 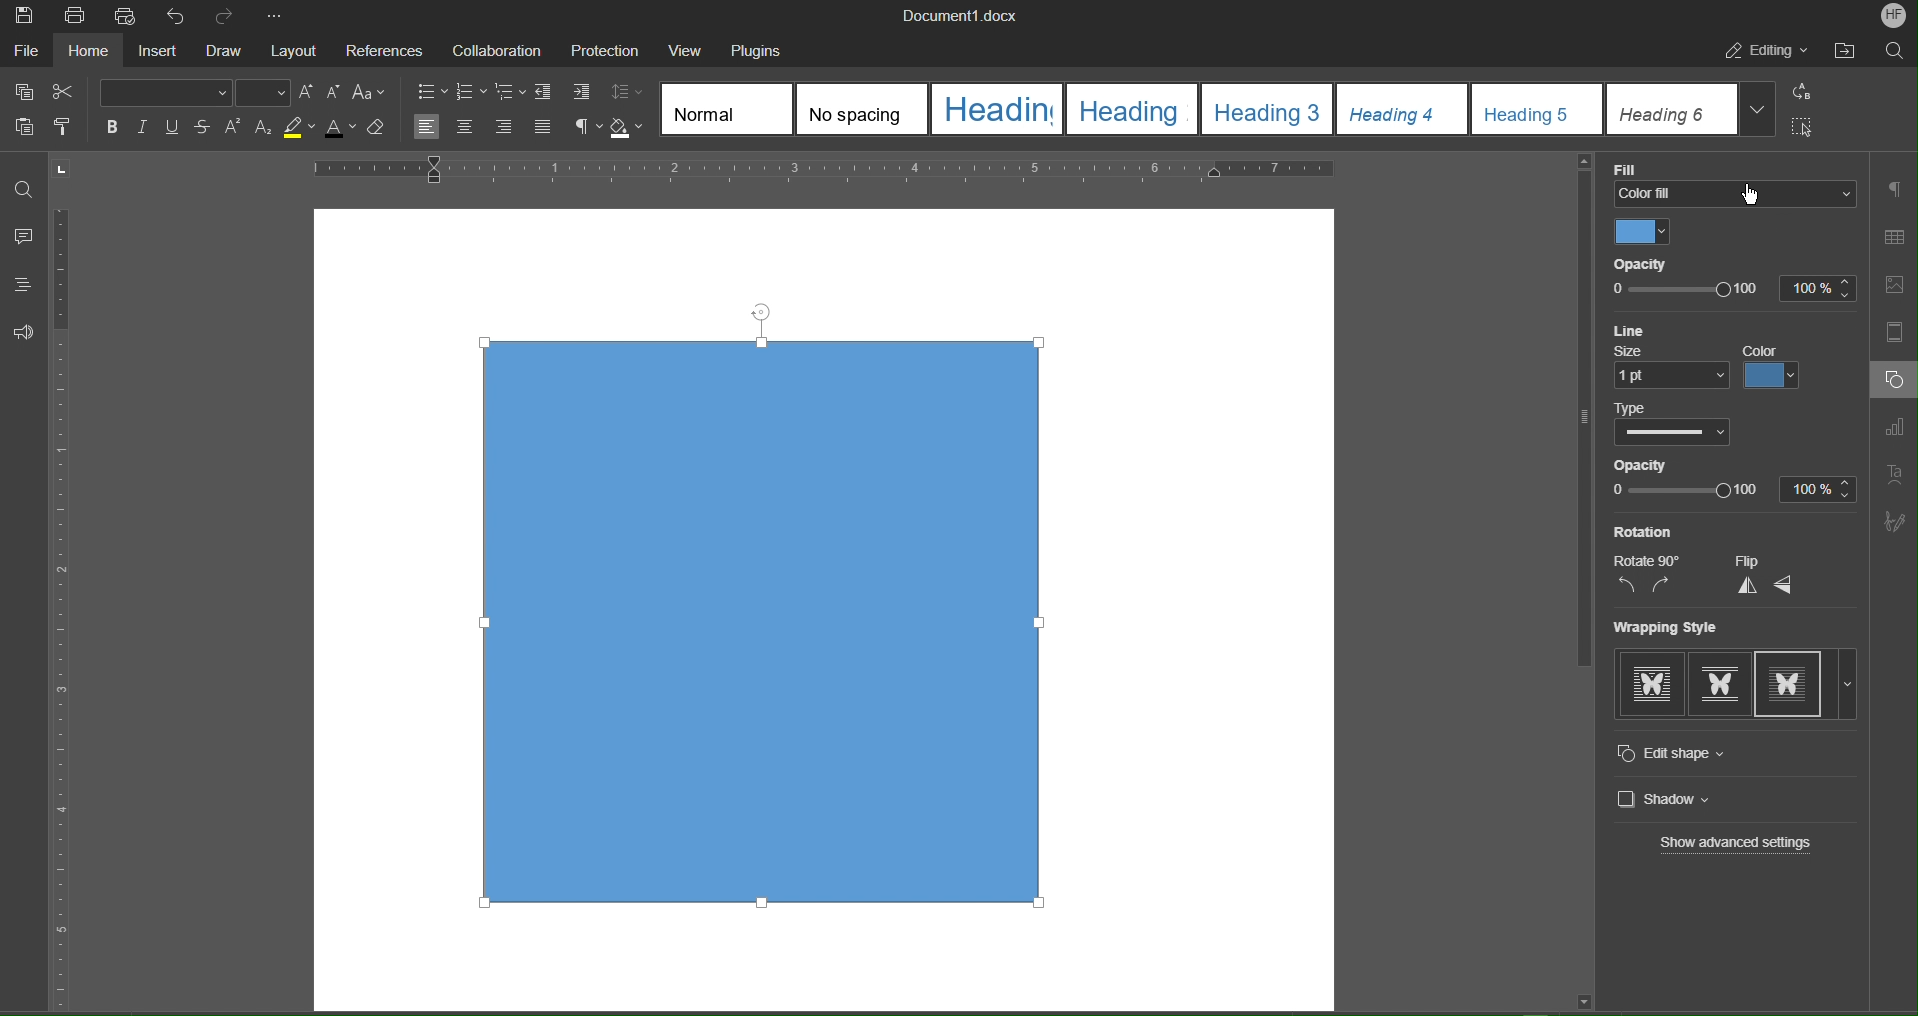 I want to click on View , so click(x=692, y=50).